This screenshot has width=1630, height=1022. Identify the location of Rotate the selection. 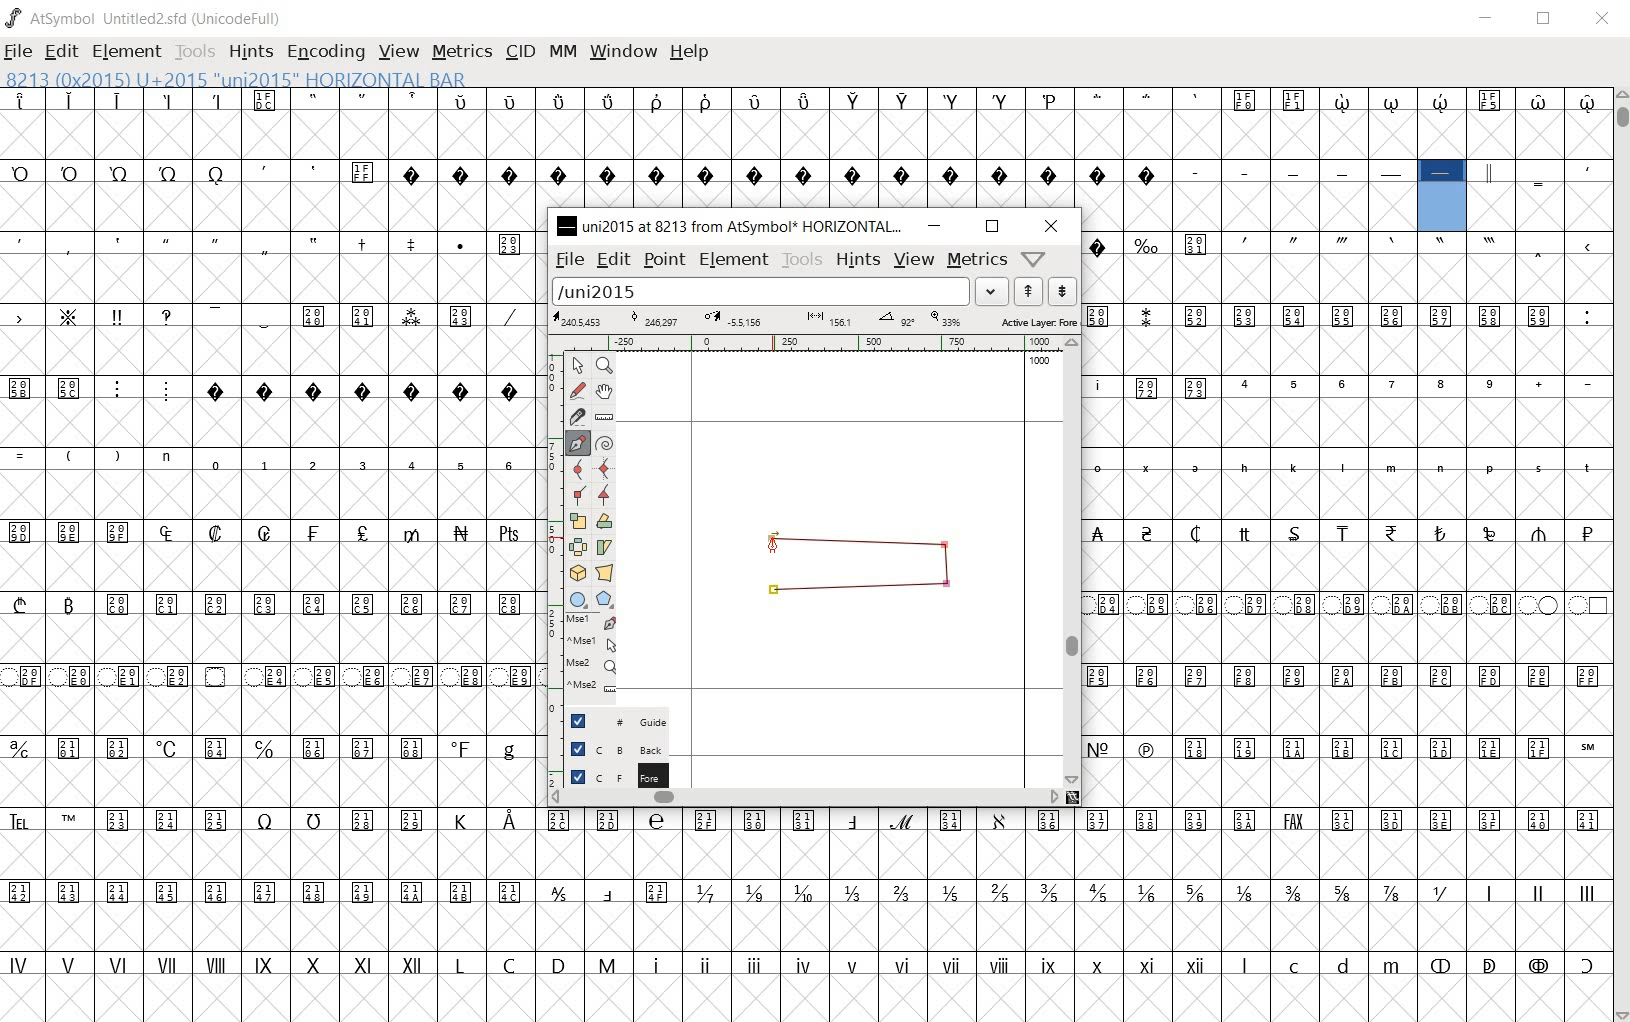
(606, 521).